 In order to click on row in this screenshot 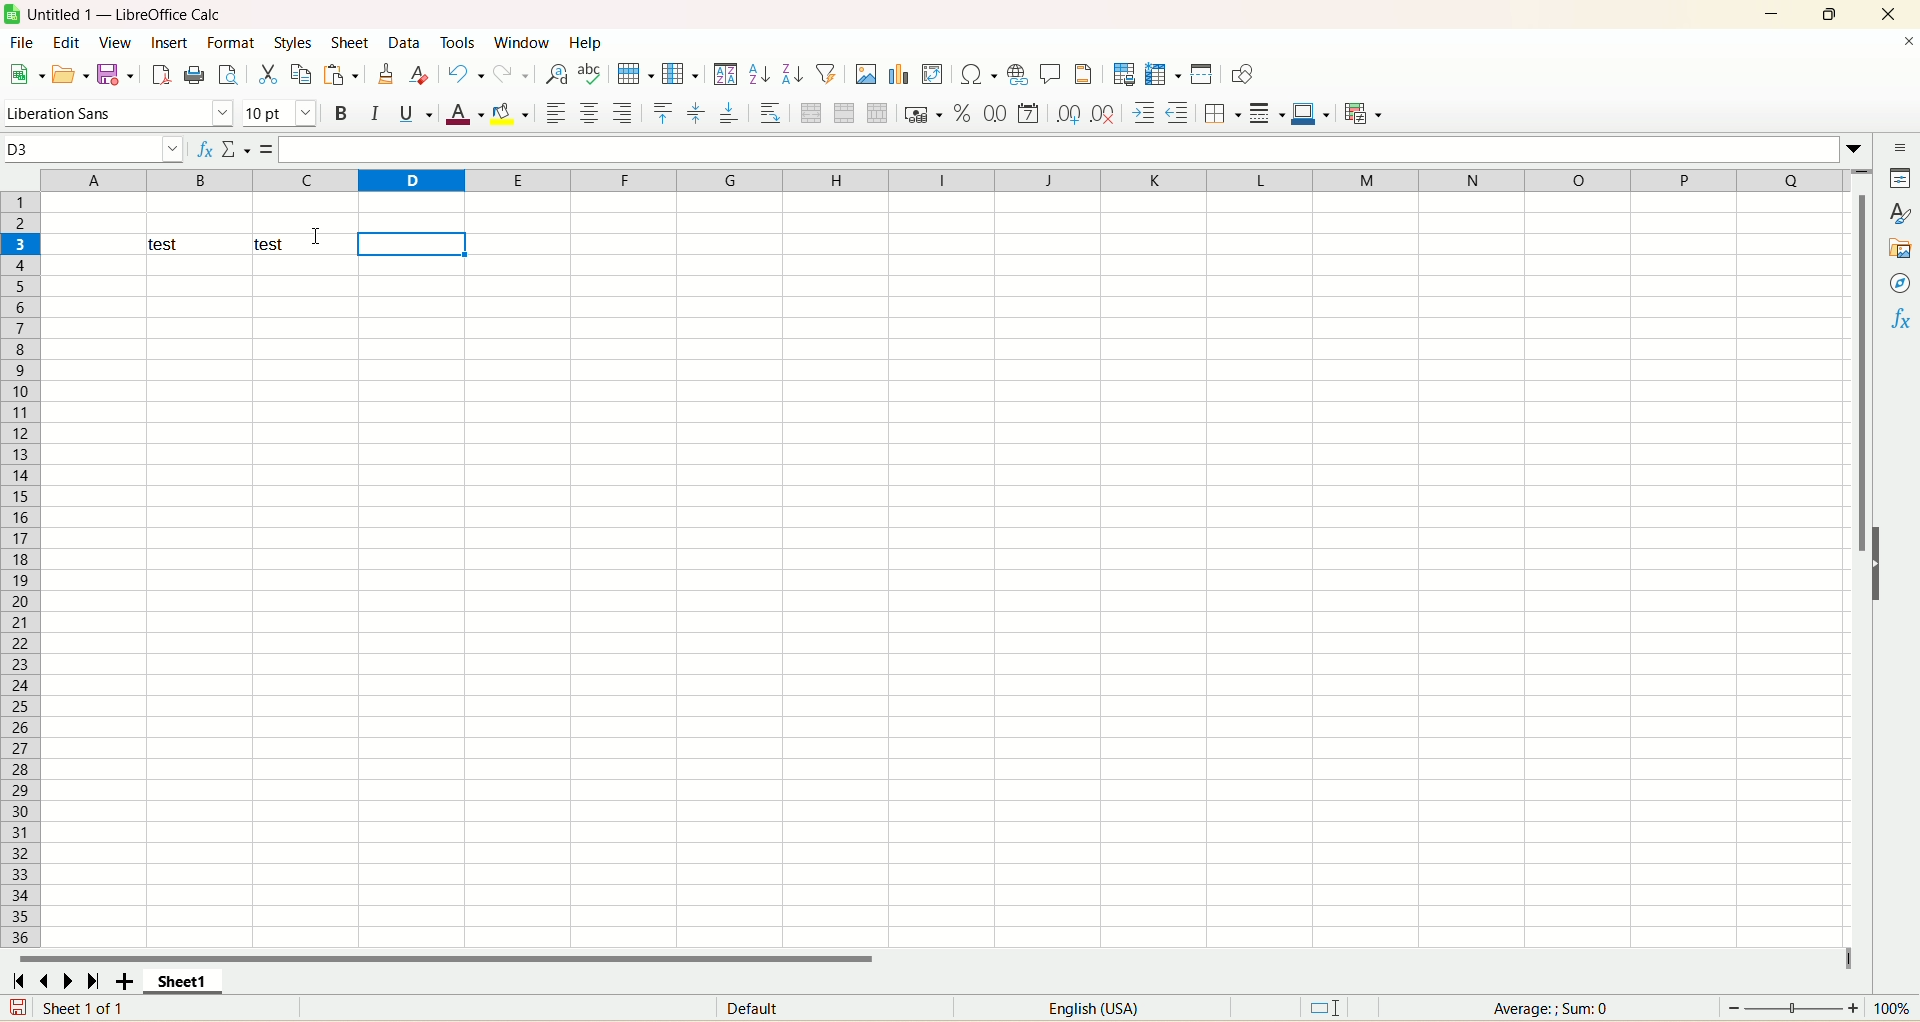, I will do `click(634, 74)`.